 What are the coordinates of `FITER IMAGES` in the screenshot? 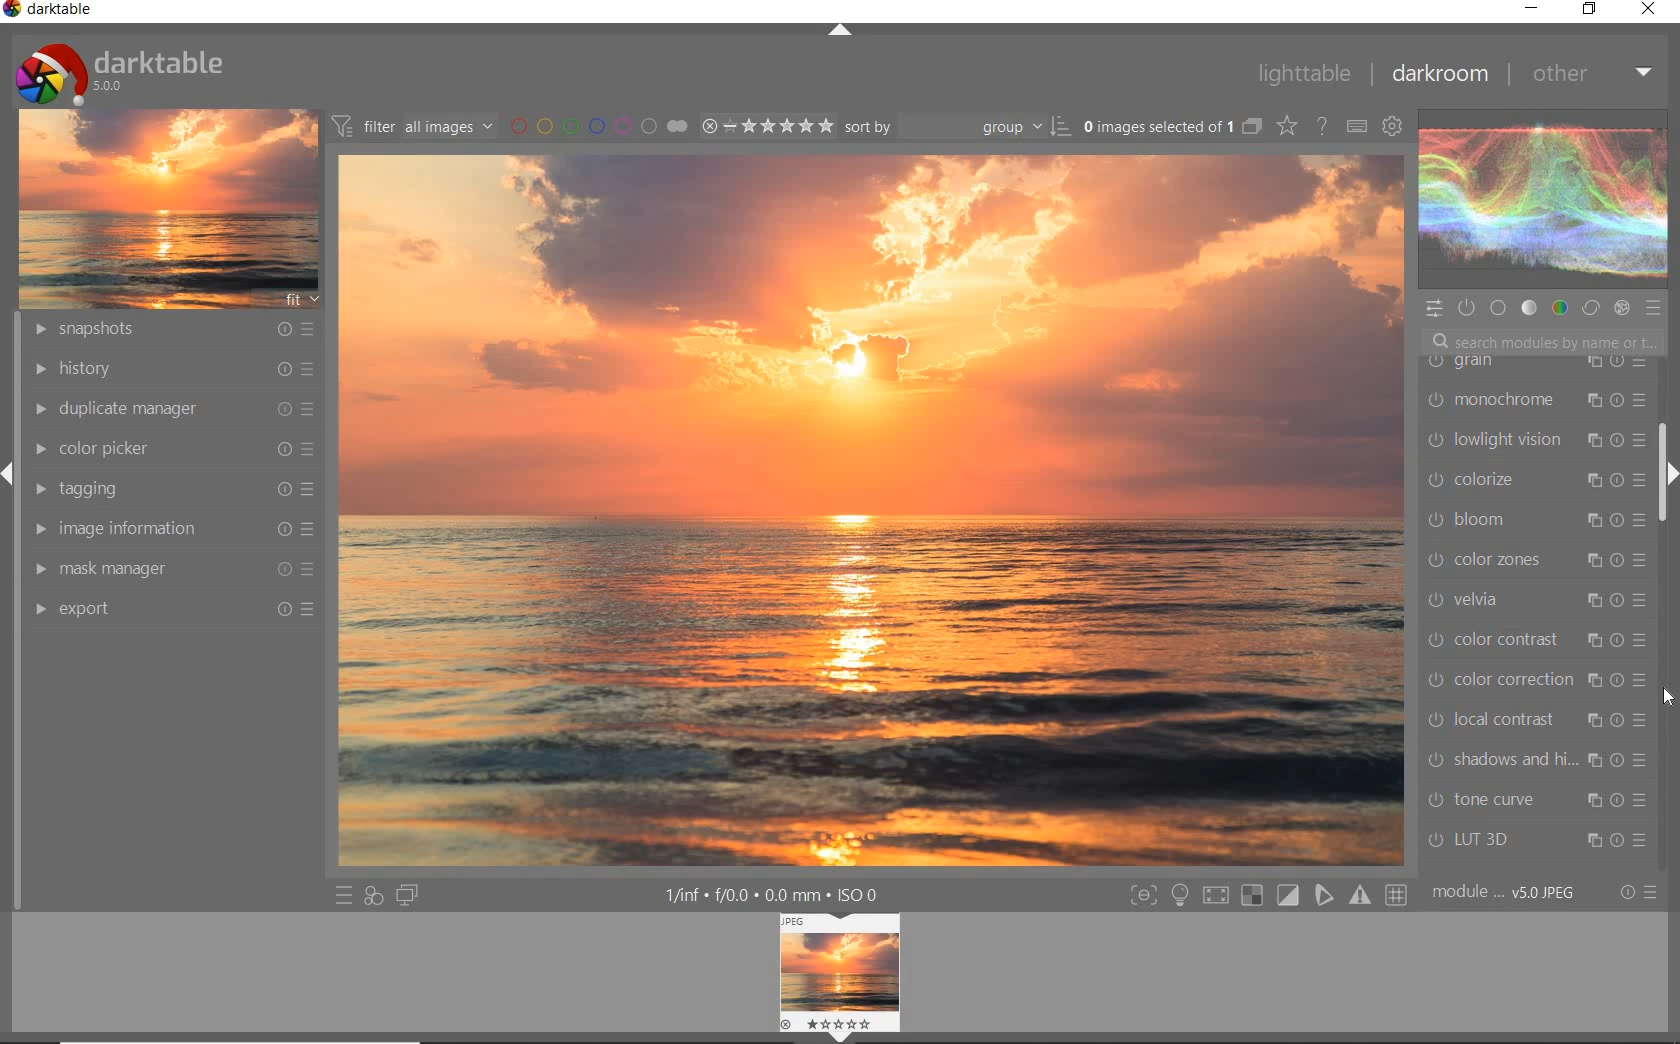 It's located at (412, 125).